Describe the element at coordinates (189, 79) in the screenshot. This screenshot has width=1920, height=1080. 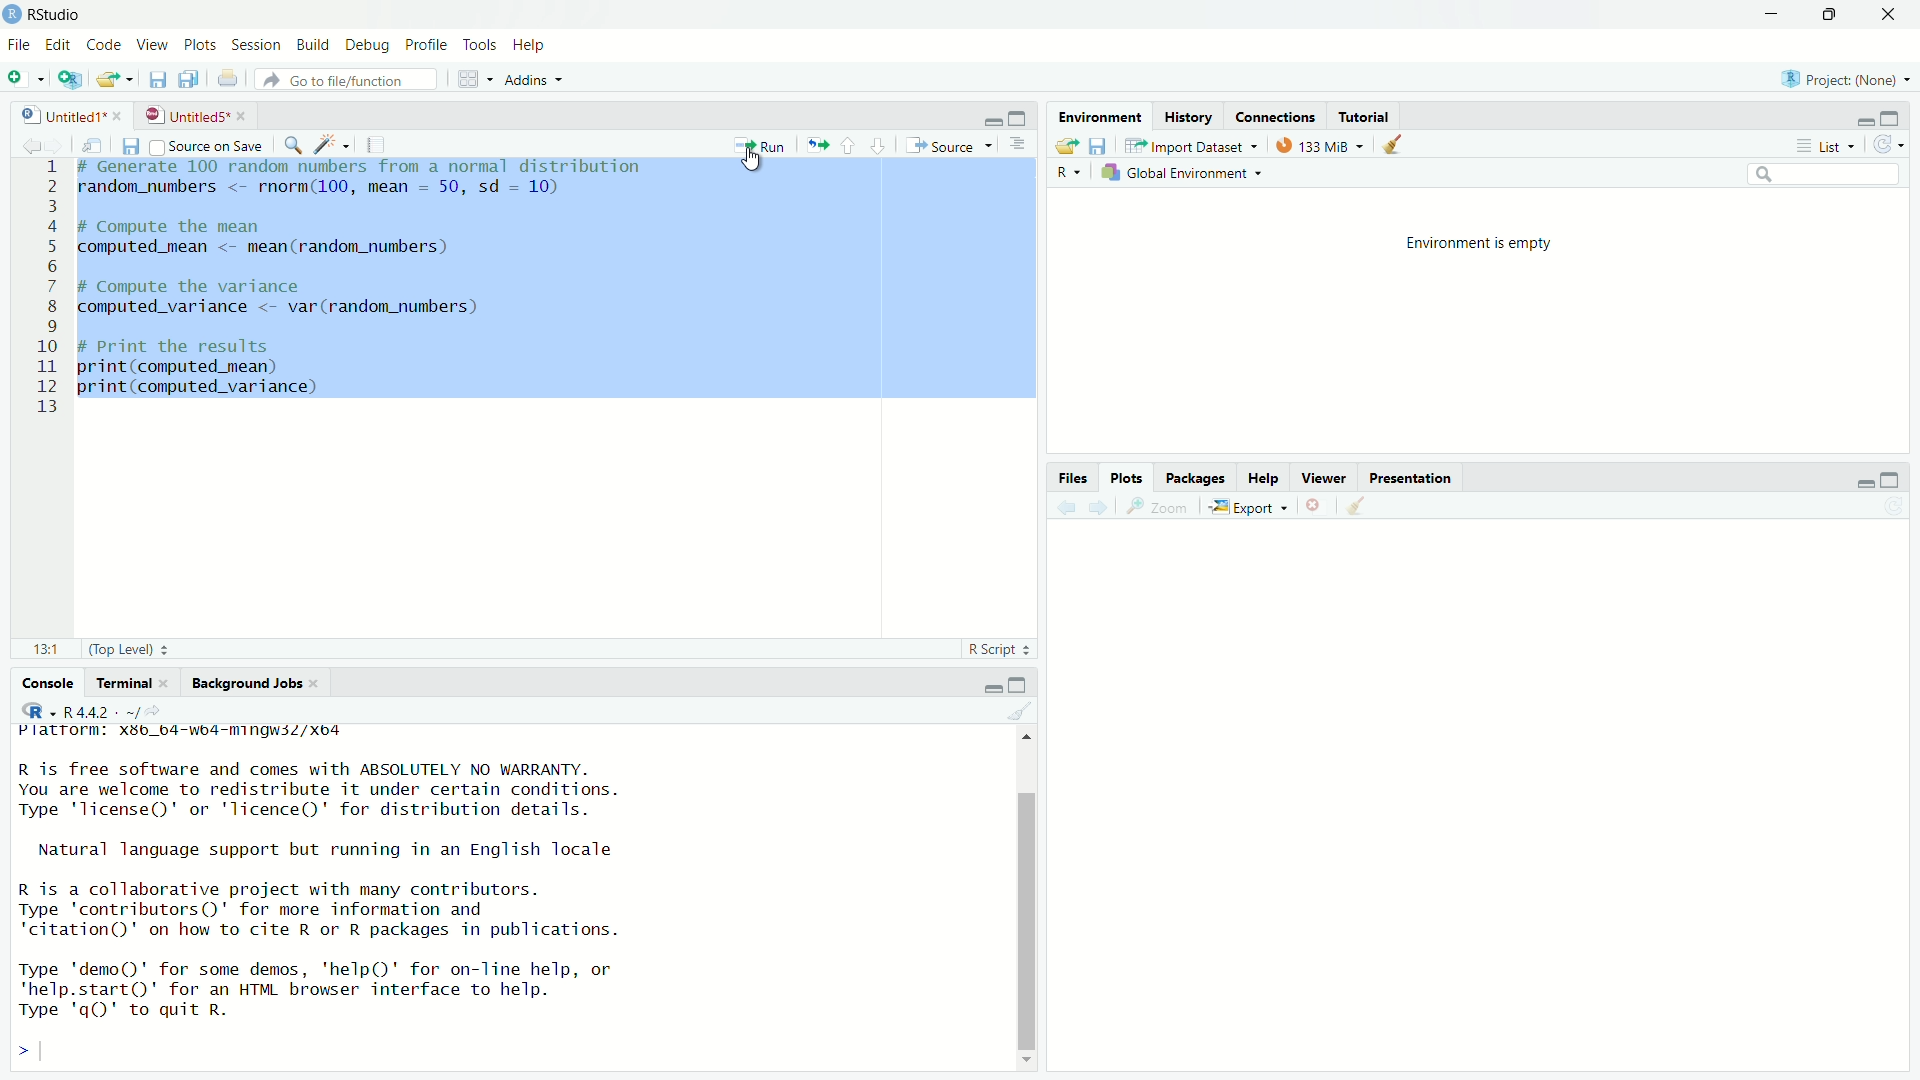
I see `save all open document` at that location.